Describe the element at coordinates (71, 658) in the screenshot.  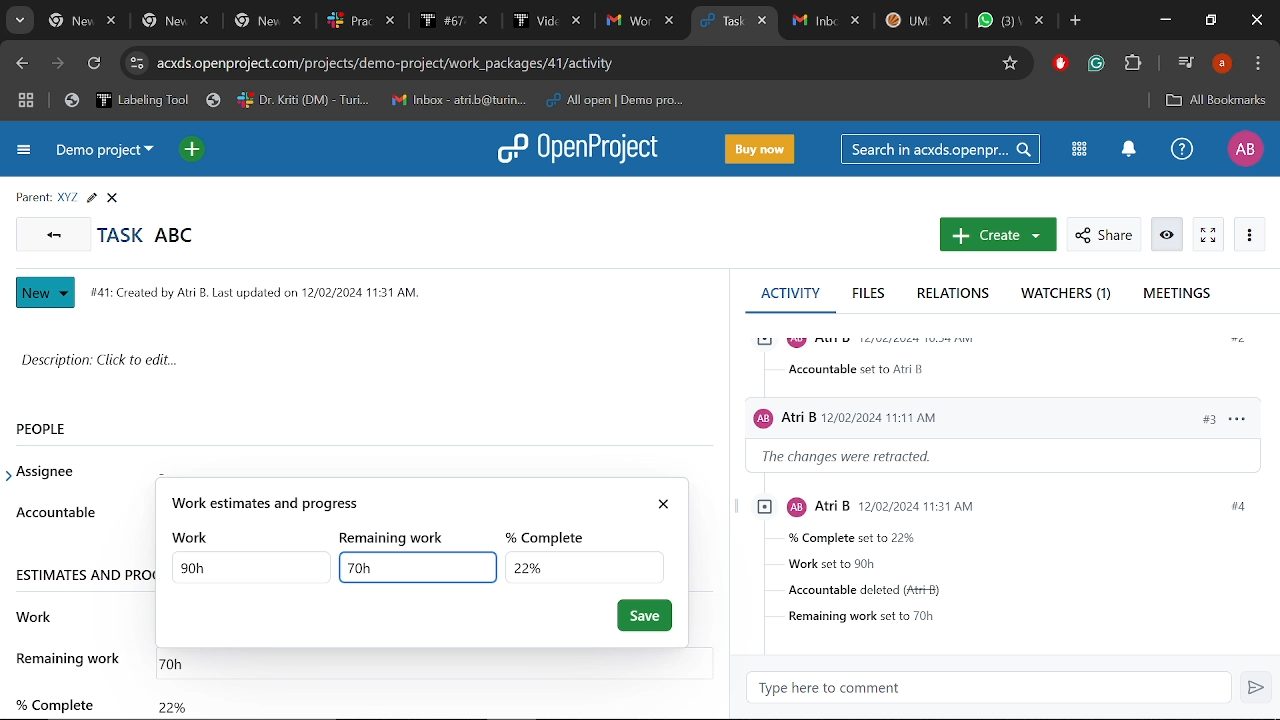
I see `remaining work` at that location.